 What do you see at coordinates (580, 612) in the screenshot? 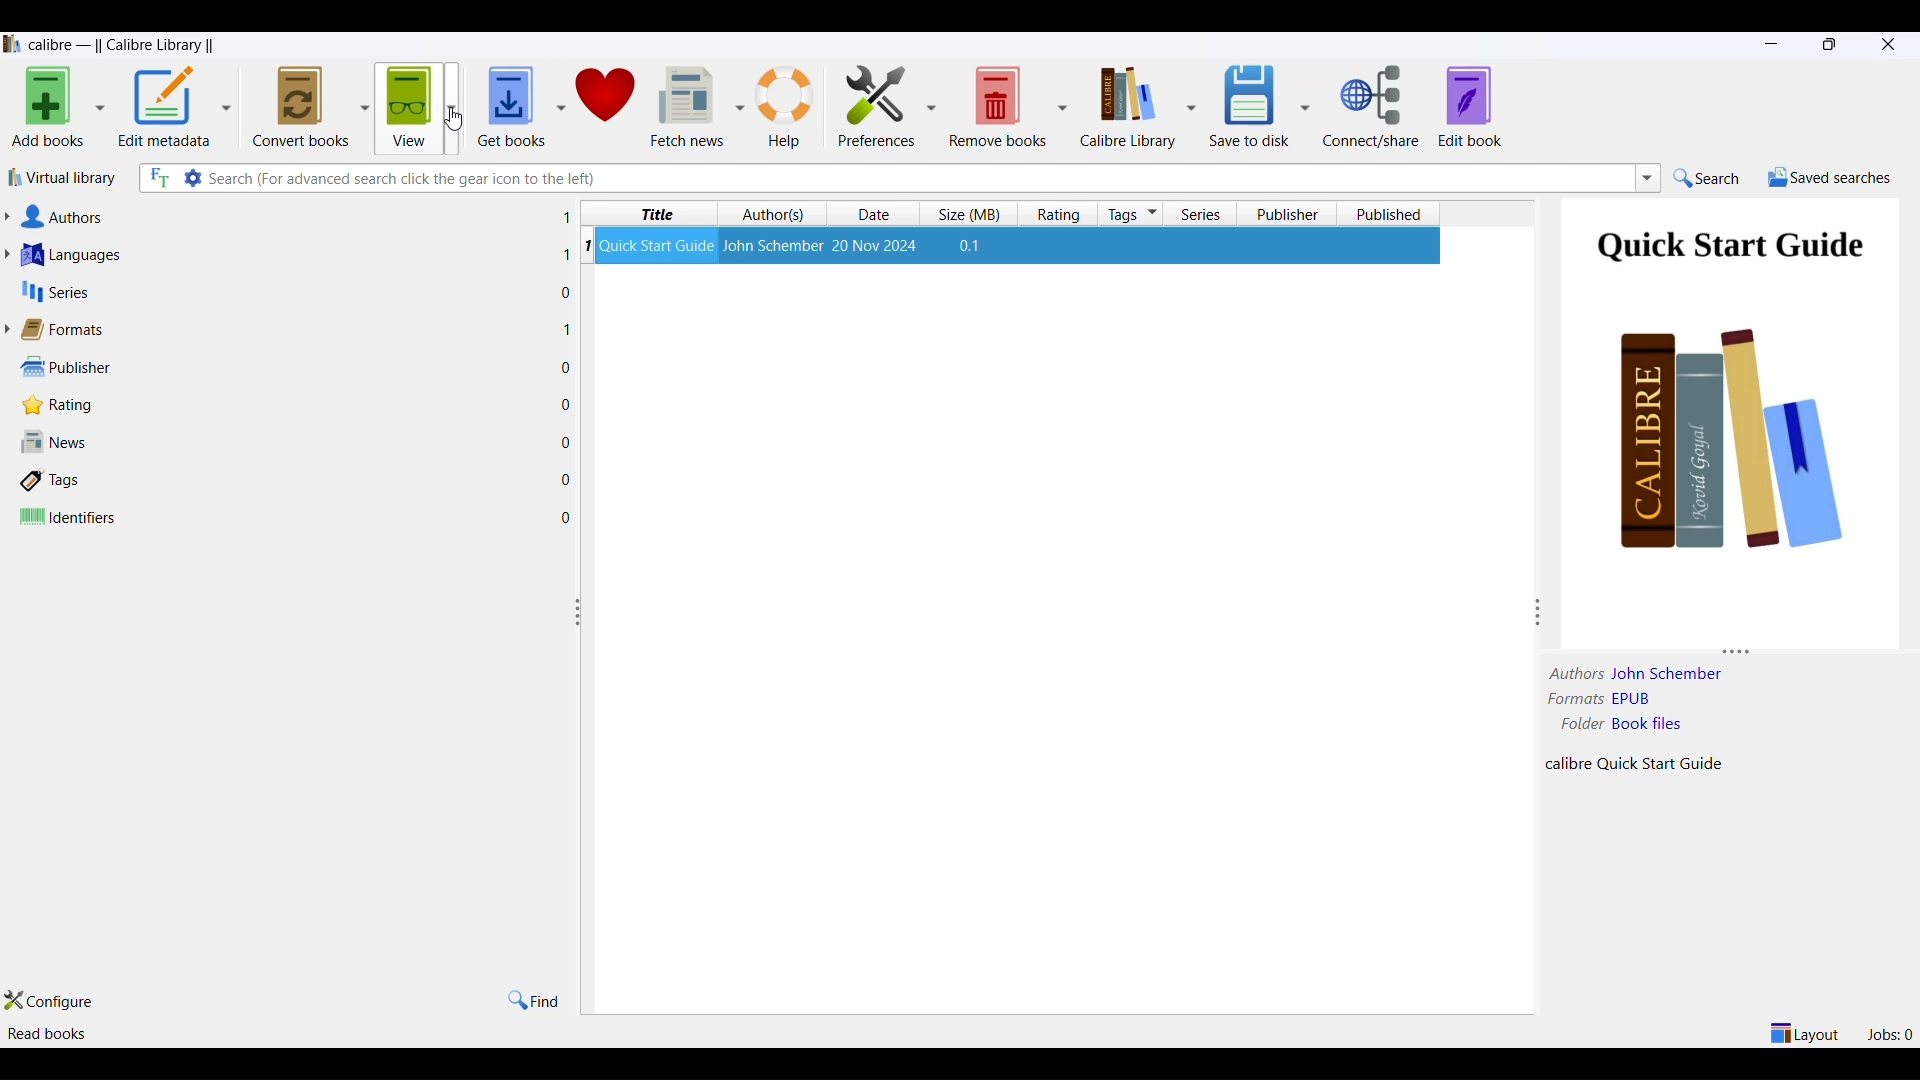
I see `resize` at bounding box center [580, 612].